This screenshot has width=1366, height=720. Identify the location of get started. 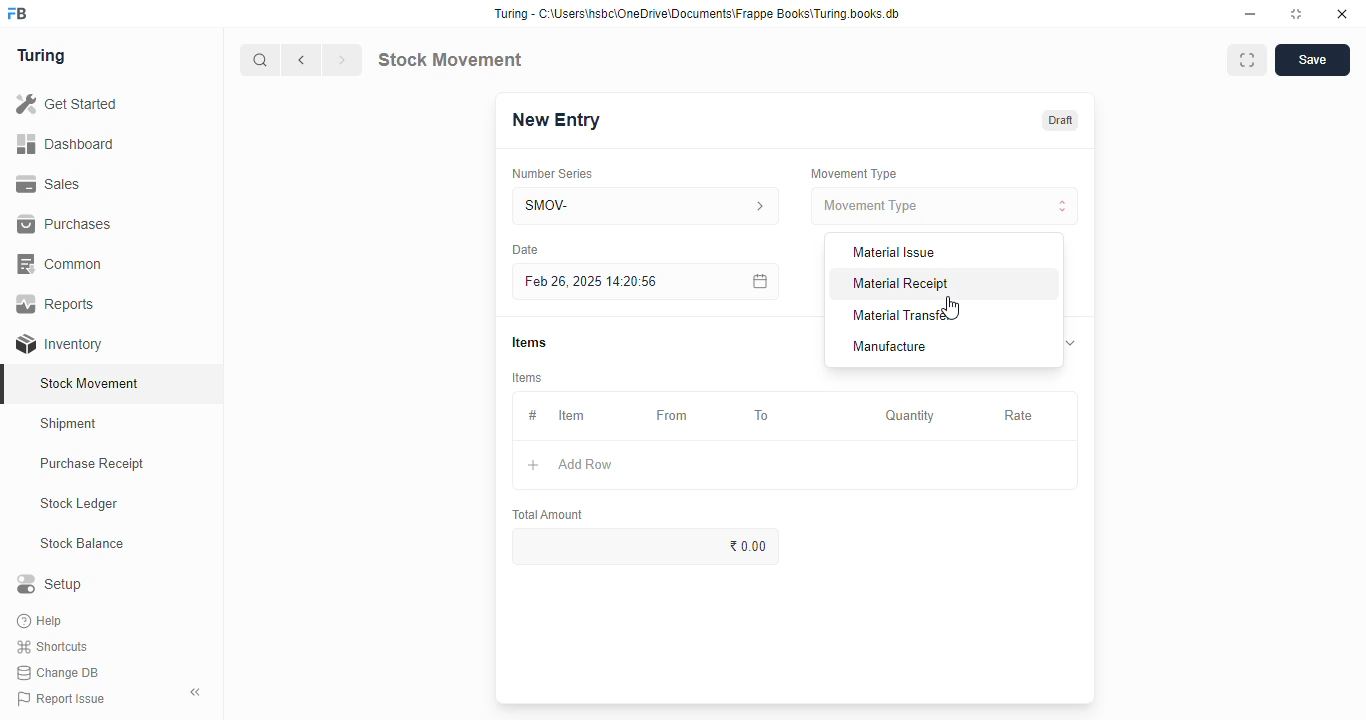
(68, 104).